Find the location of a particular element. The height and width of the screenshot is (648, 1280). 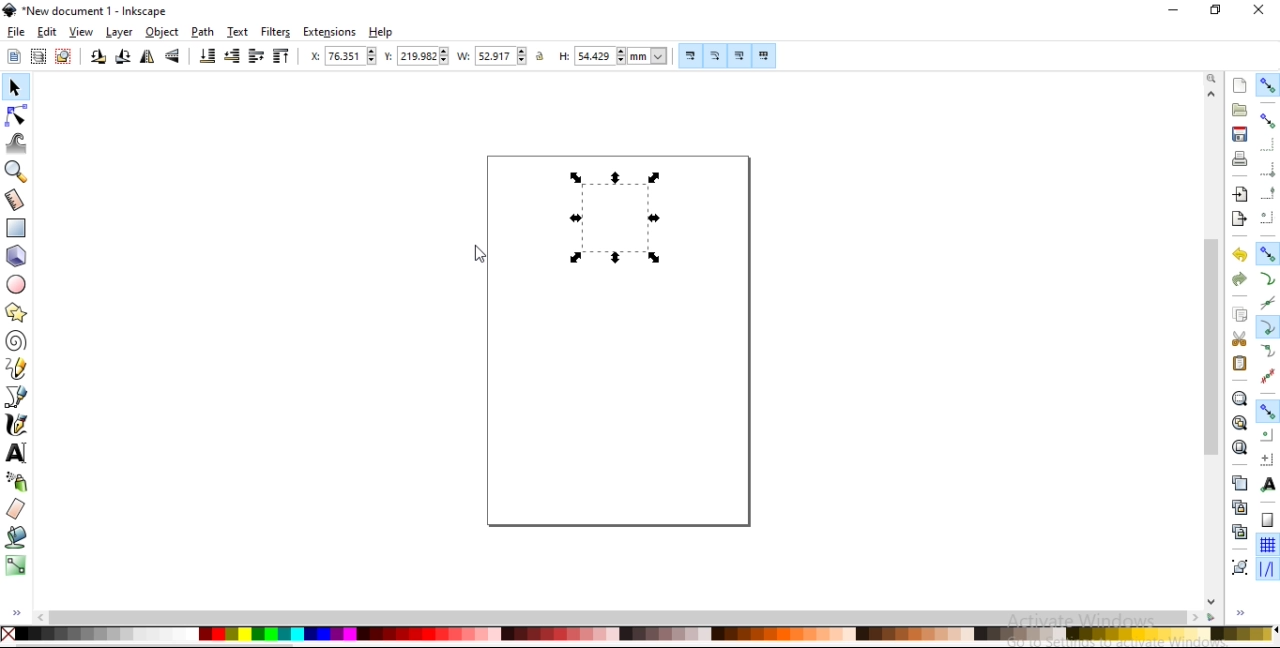

create spiral  is located at coordinates (14, 340).